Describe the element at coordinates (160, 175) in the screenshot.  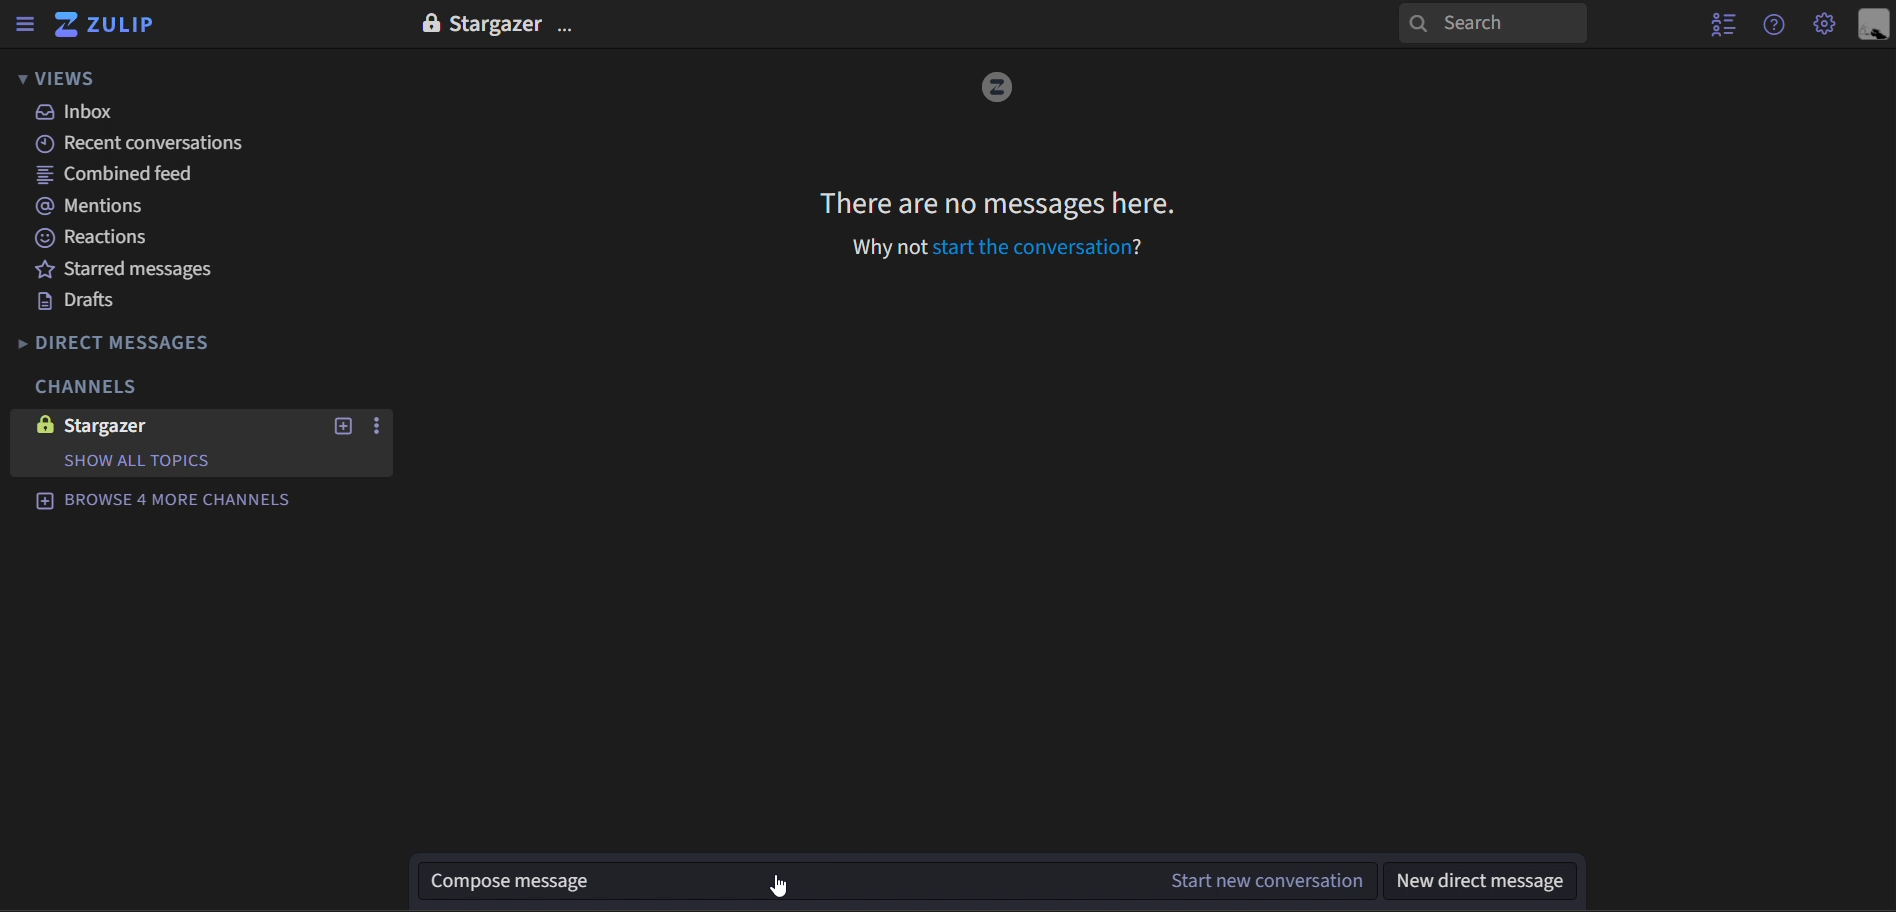
I see `combined feed` at that location.